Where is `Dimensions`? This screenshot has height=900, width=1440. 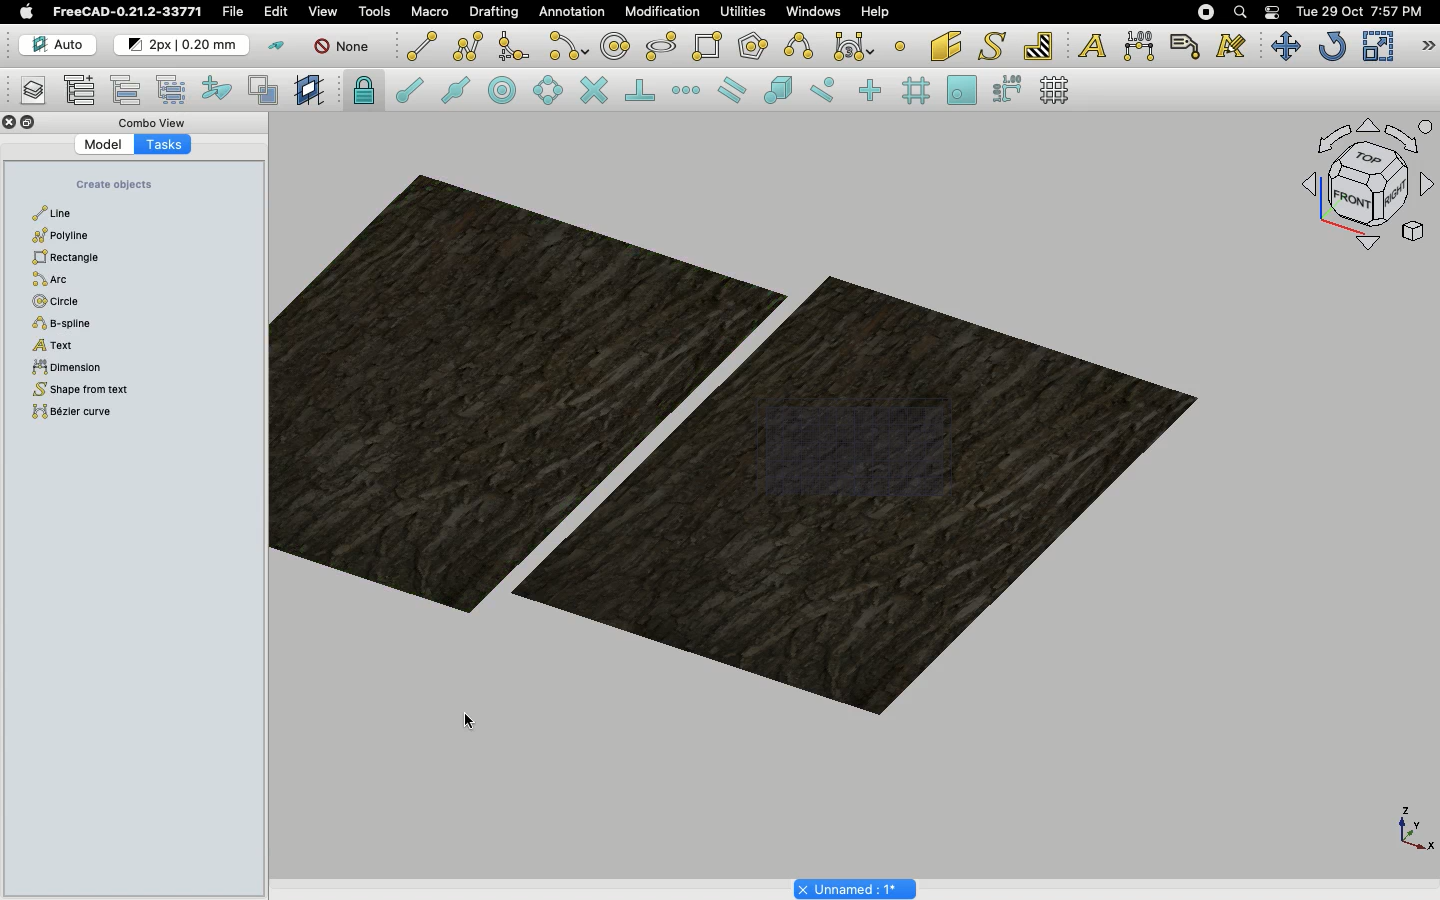 Dimensions is located at coordinates (102, 370).